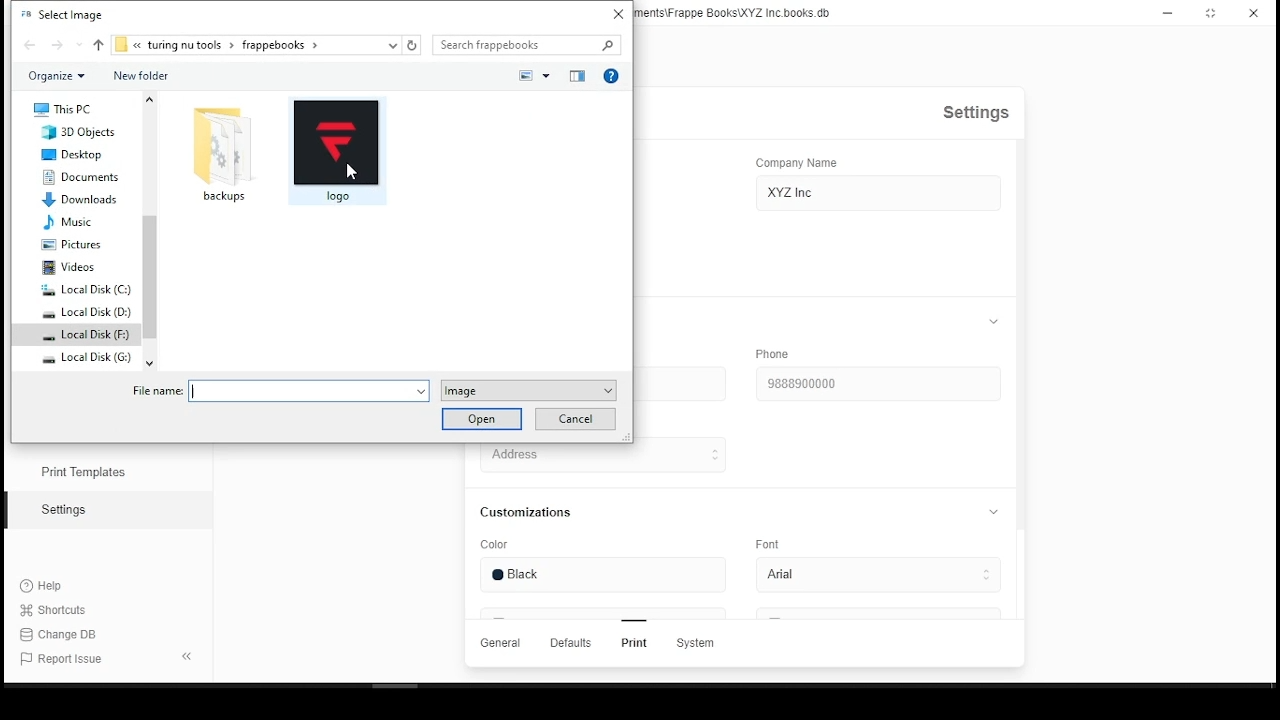 The height and width of the screenshot is (720, 1280). What do you see at coordinates (223, 155) in the screenshot?
I see `backups` at bounding box center [223, 155].